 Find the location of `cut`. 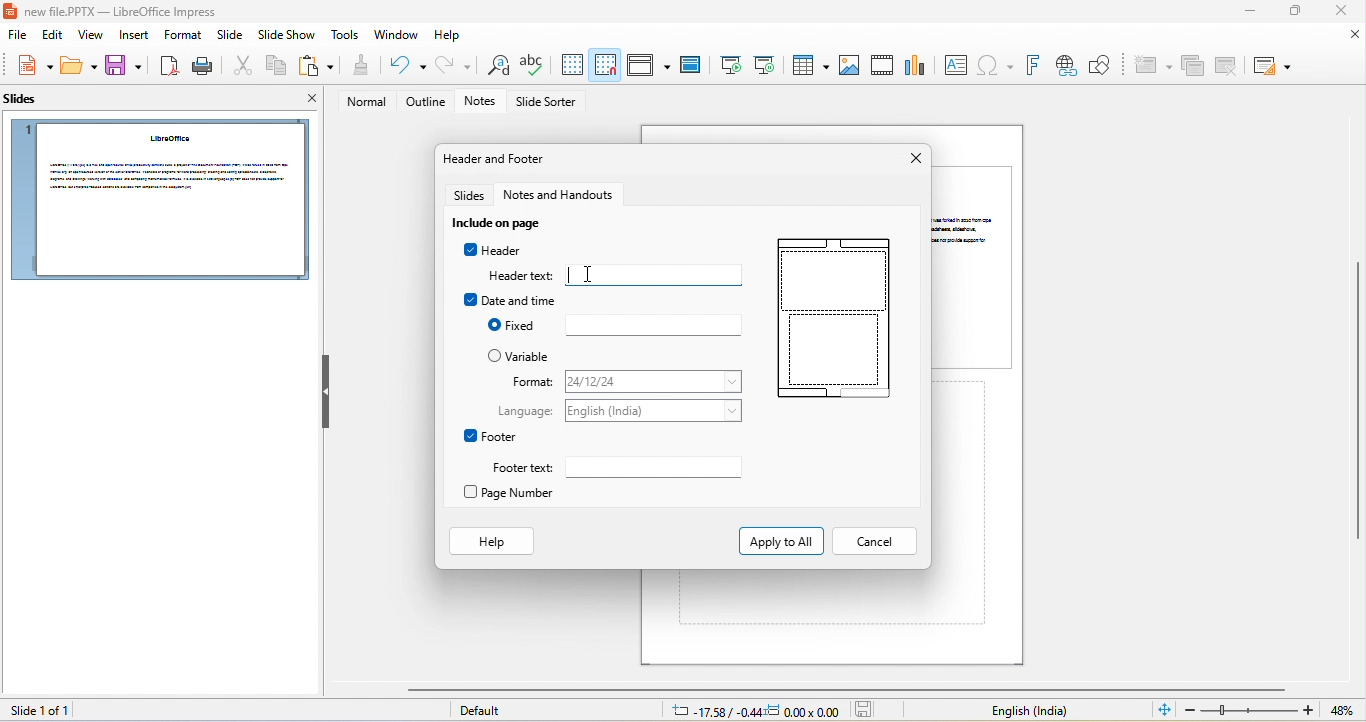

cut is located at coordinates (240, 67).